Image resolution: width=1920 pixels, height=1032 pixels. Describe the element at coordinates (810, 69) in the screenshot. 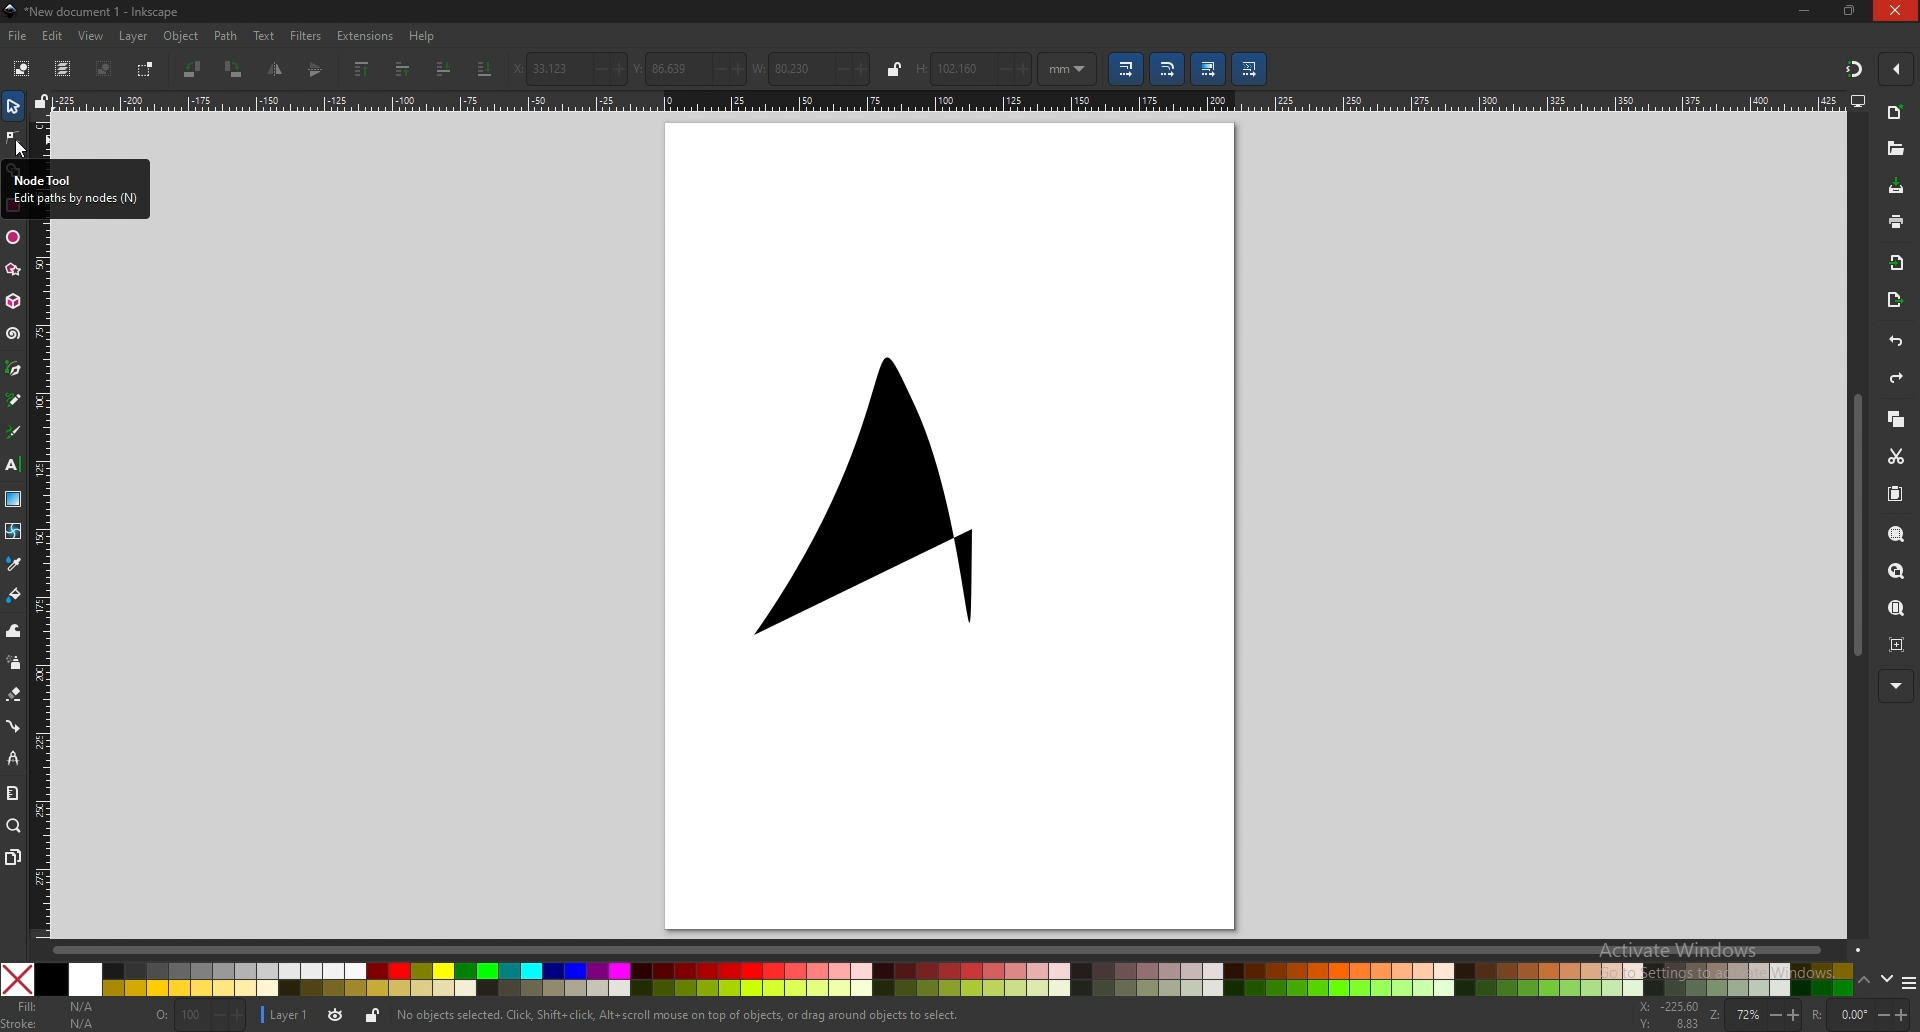

I see `width` at that location.